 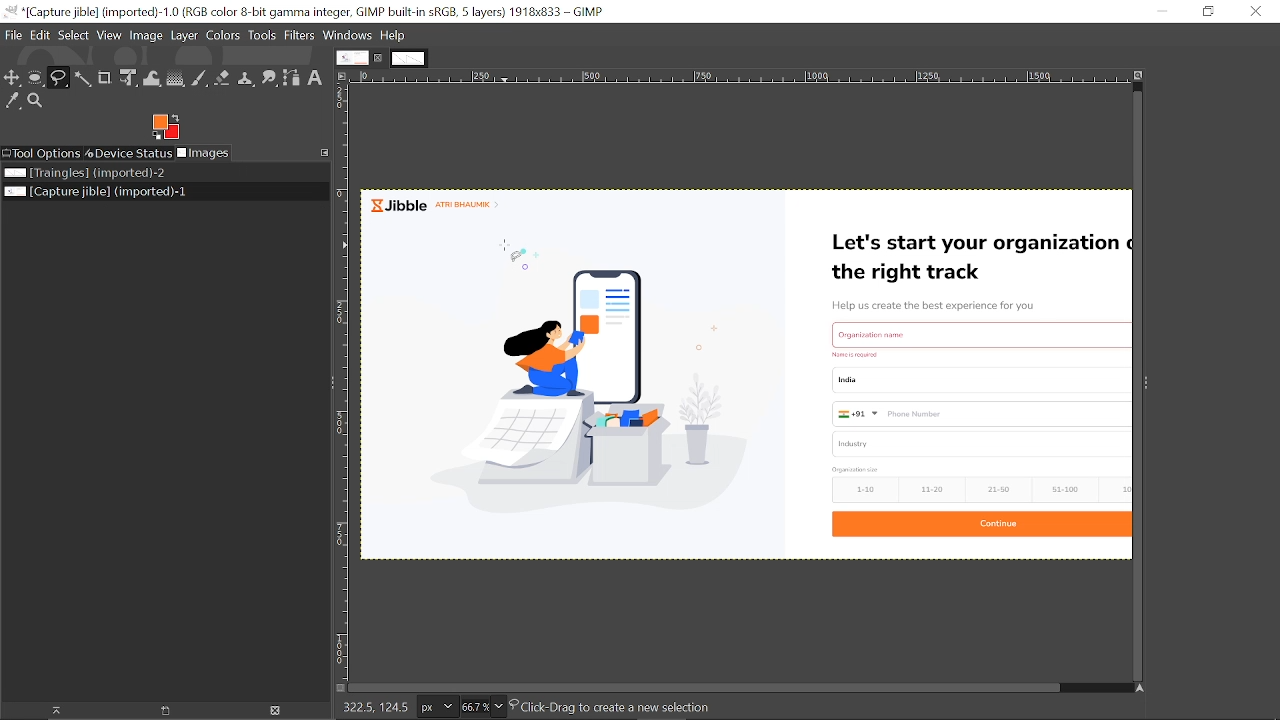 I want to click on Select, so click(x=74, y=35).